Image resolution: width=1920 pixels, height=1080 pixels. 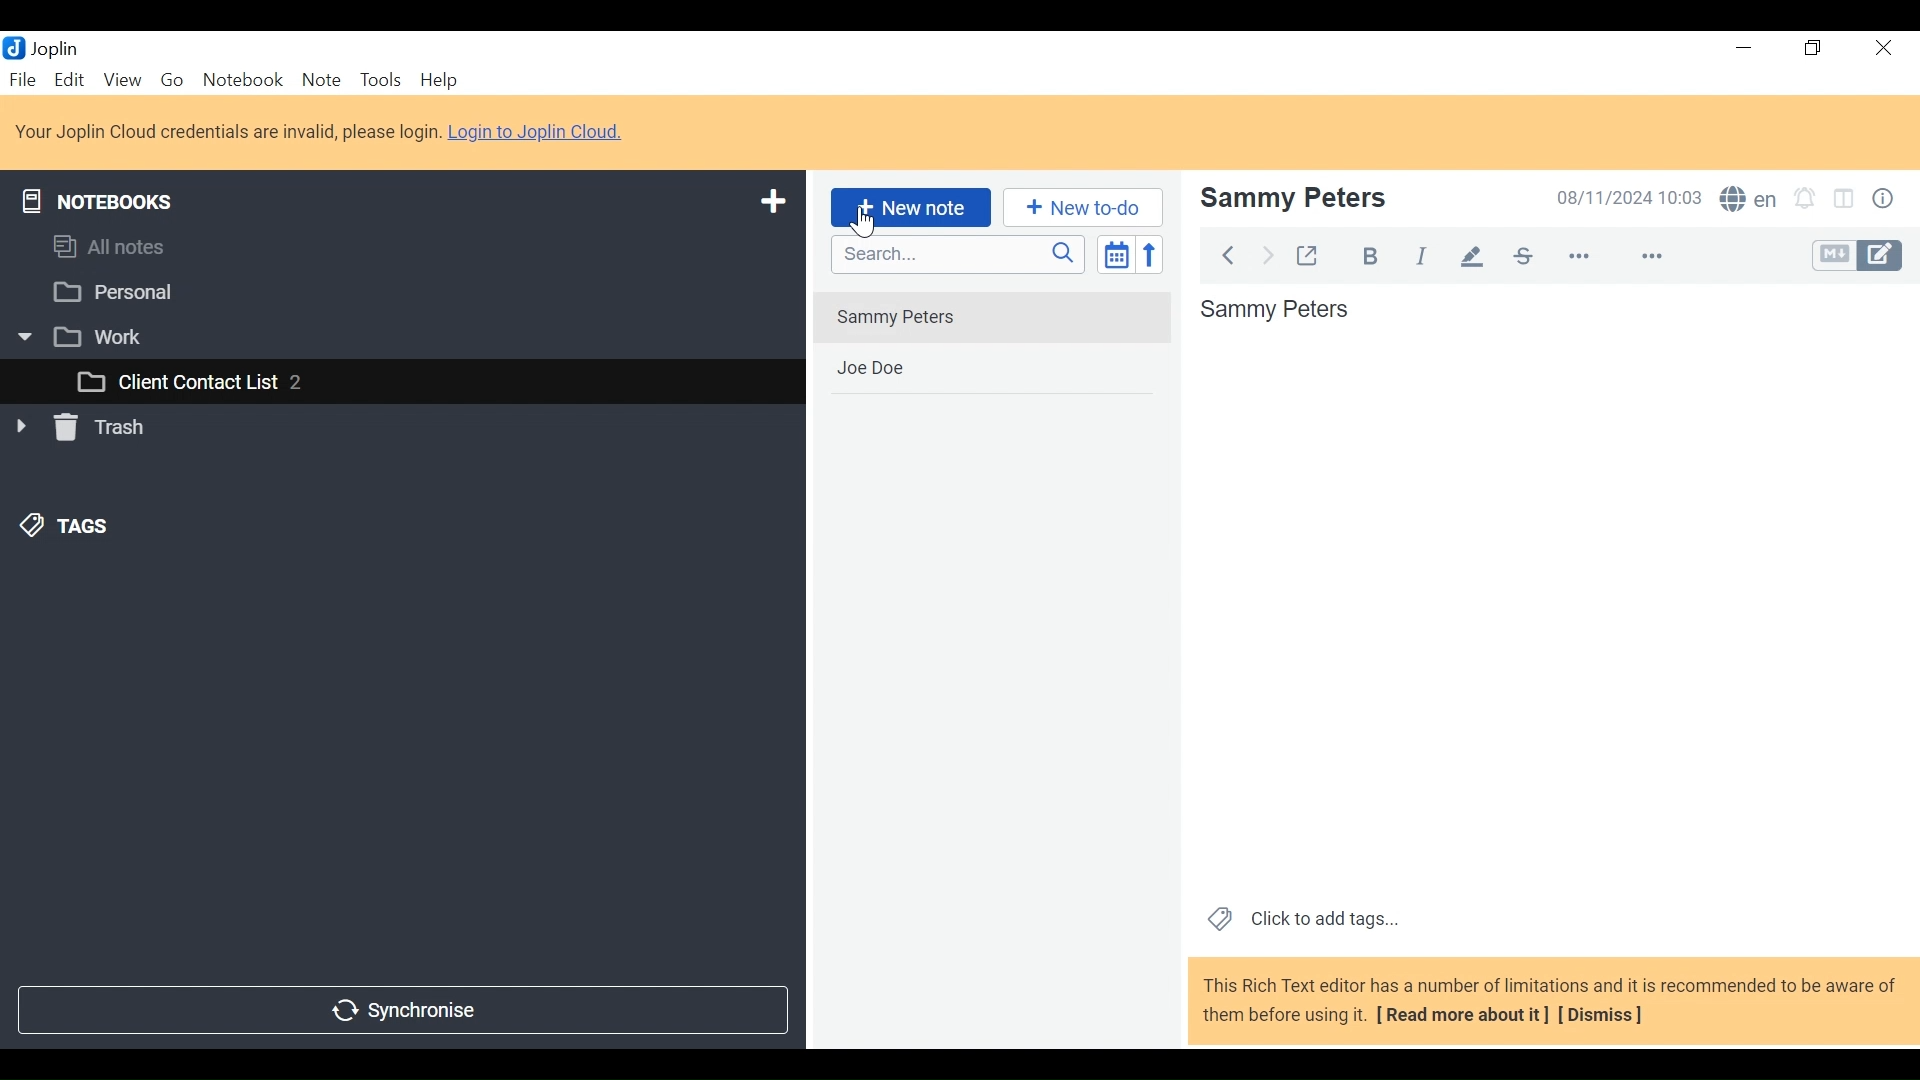 I want to click on Work, so click(x=390, y=336).